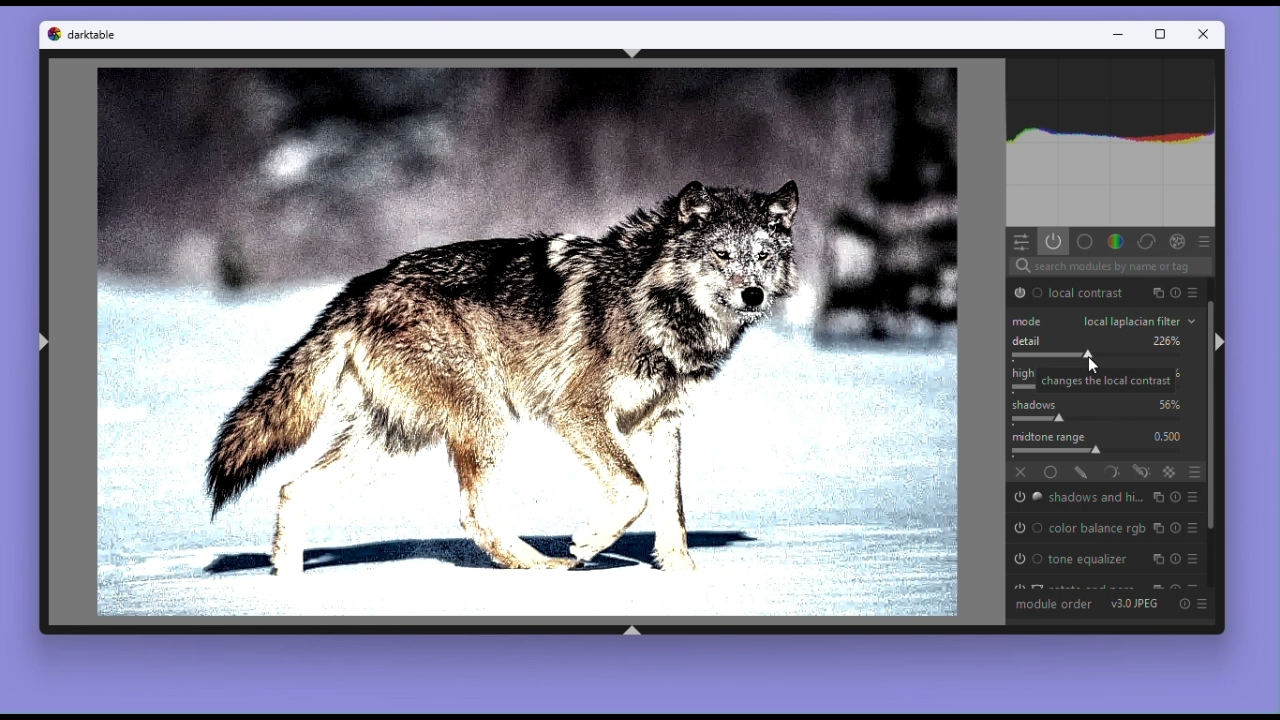 This screenshot has width=1280, height=720. Describe the element at coordinates (1139, 474) in the screenshot. I see `drawn & parametric mask` at that location.